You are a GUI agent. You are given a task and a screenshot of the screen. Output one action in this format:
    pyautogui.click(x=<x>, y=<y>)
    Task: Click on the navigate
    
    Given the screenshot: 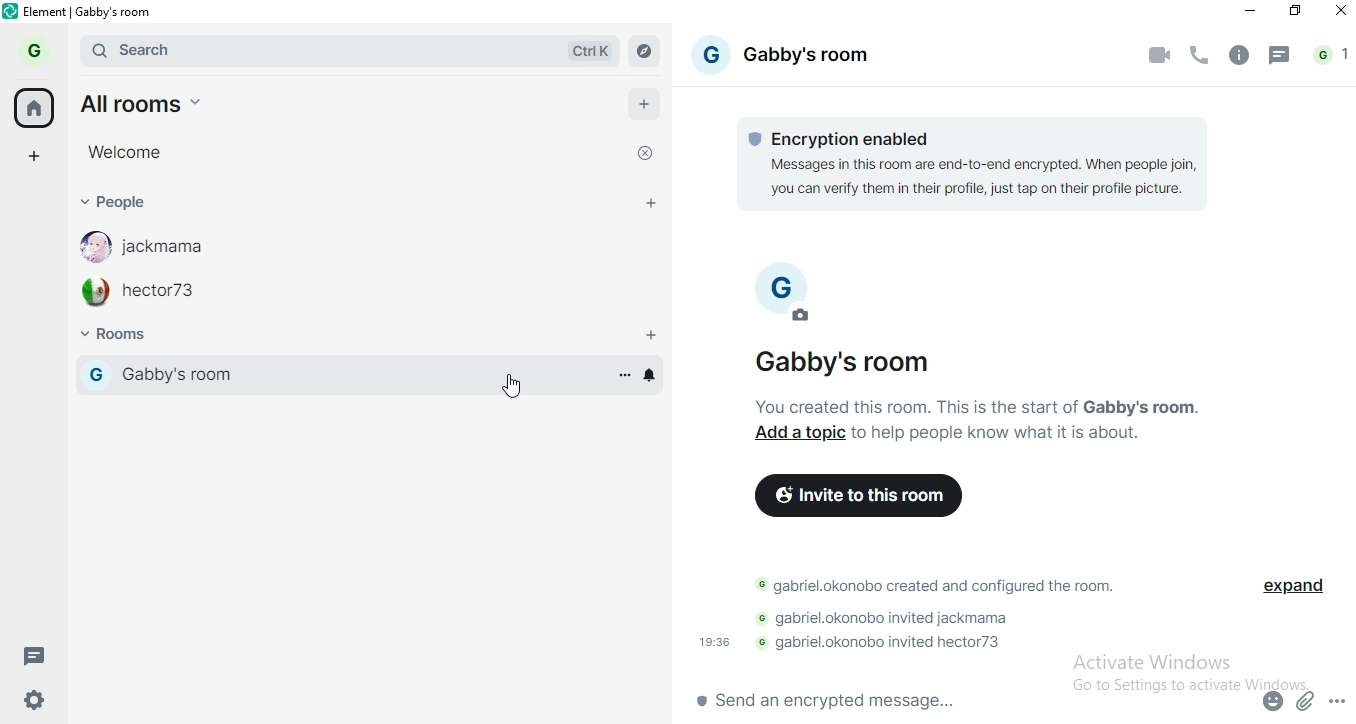 What is the action you would take?
    pyautogui.click(x=648, y=53)
    